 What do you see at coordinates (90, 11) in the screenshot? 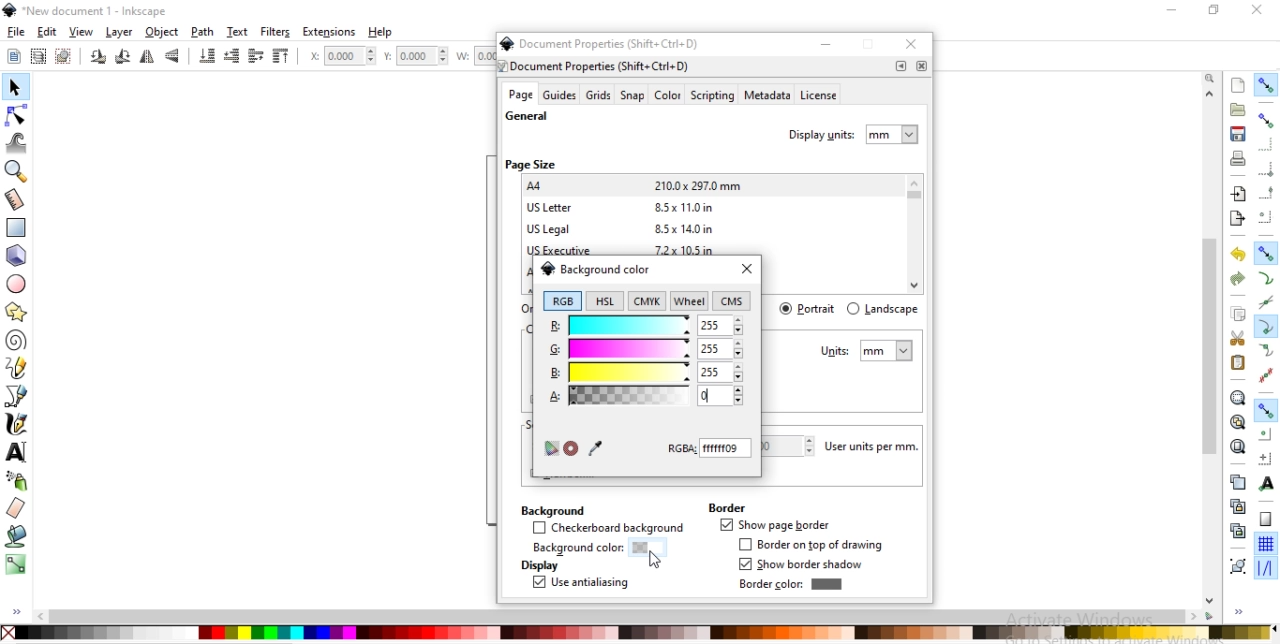
I see `new document 1 -Inksacpe` at bounding box center [90, 11].